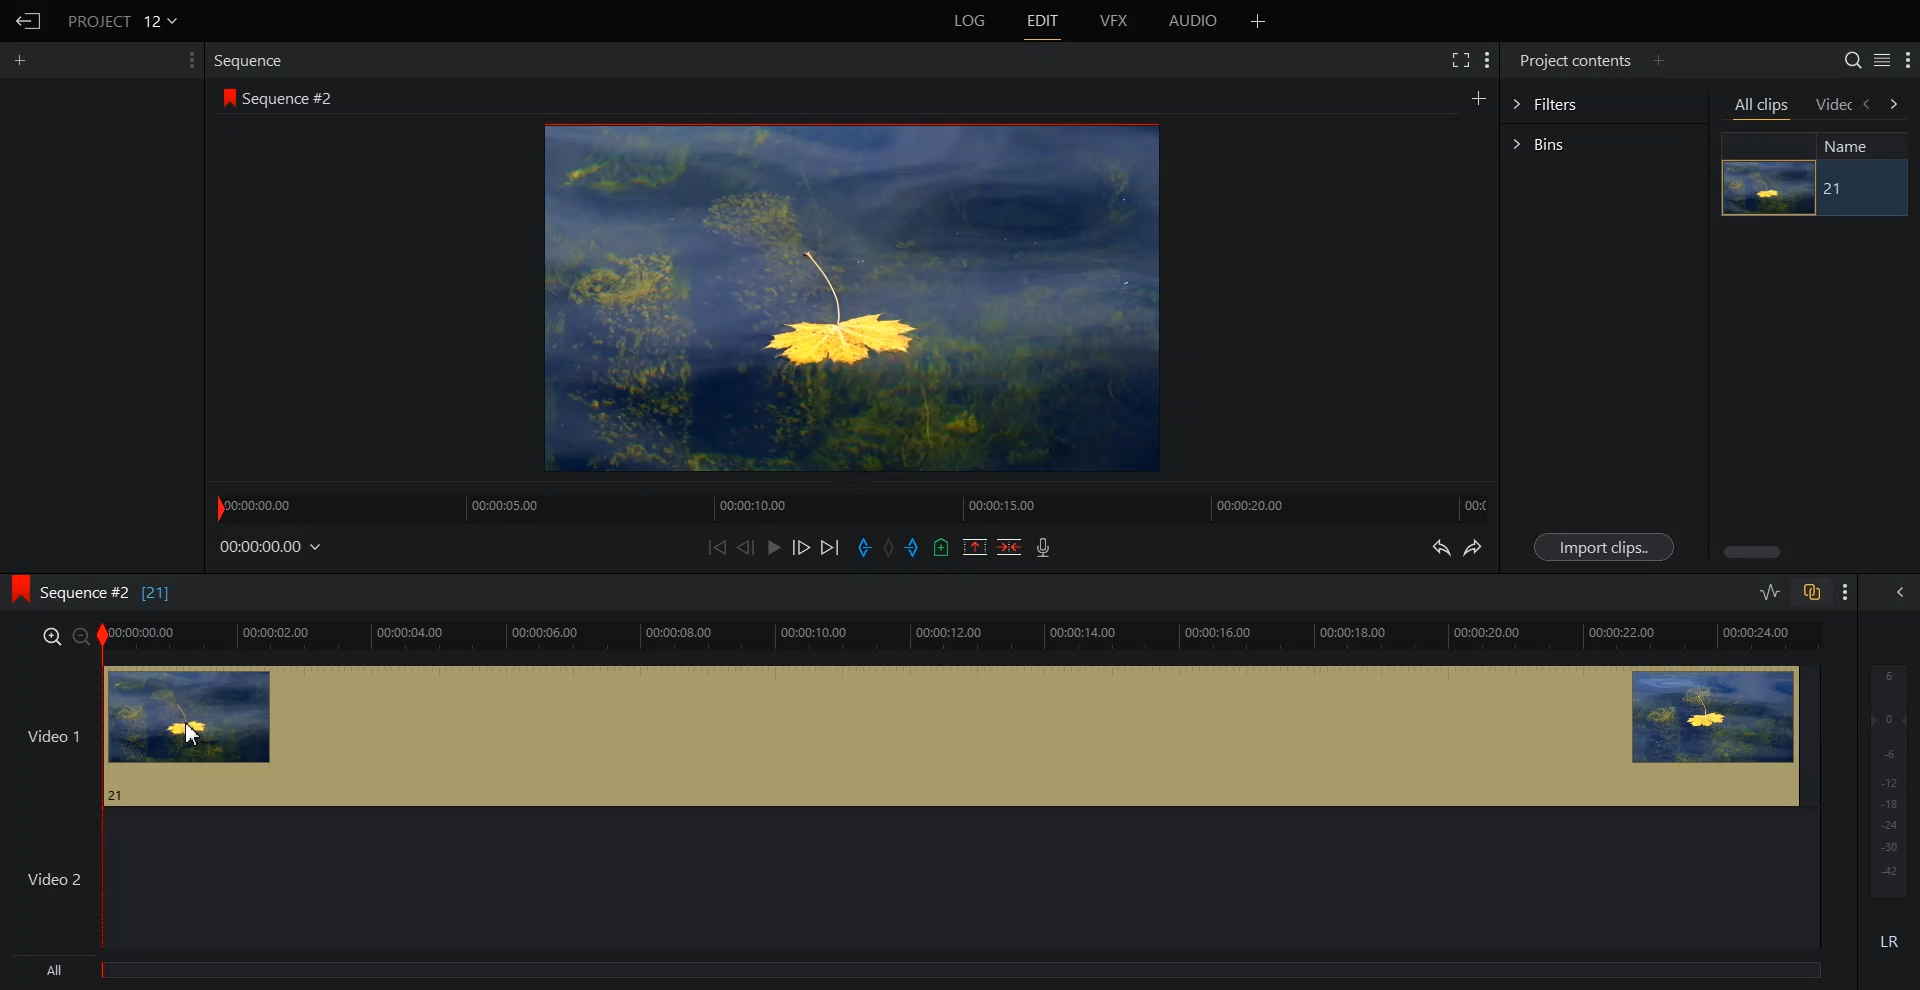 This screenshot has height=990, width=1920. I want to click on Zoom in, so click(50, 635).